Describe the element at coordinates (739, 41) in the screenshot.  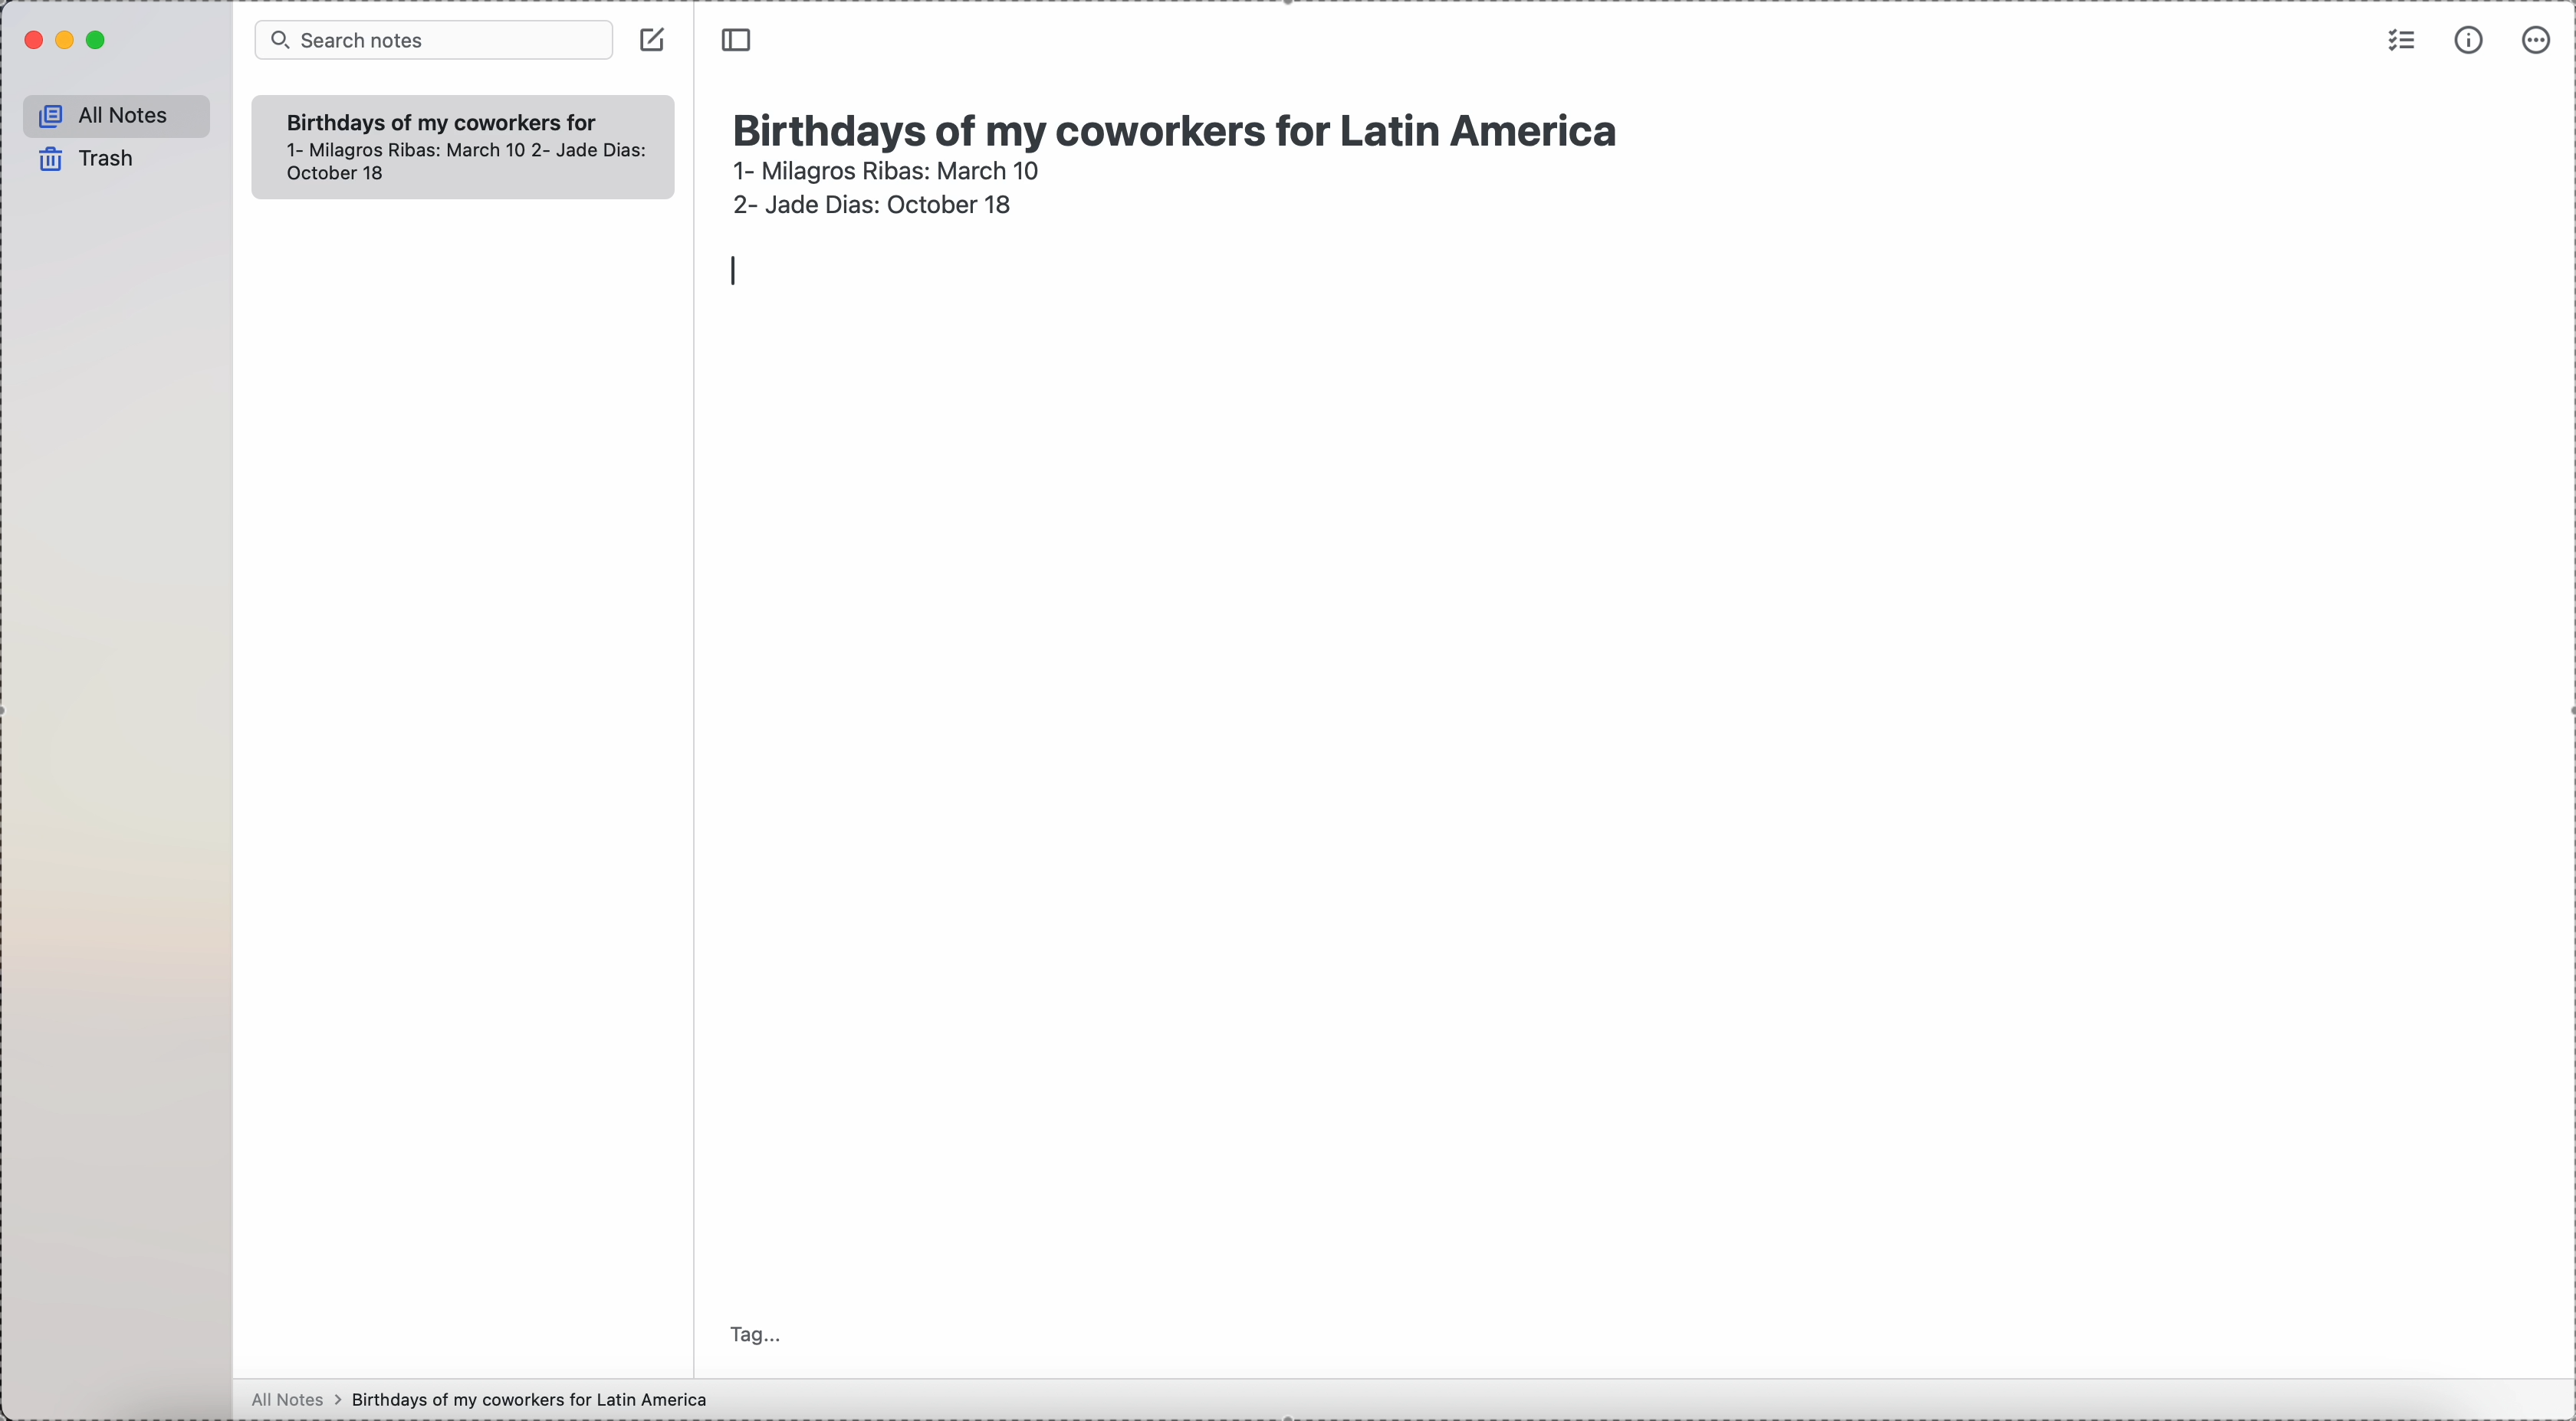
I see `toggle side bar` at that location.